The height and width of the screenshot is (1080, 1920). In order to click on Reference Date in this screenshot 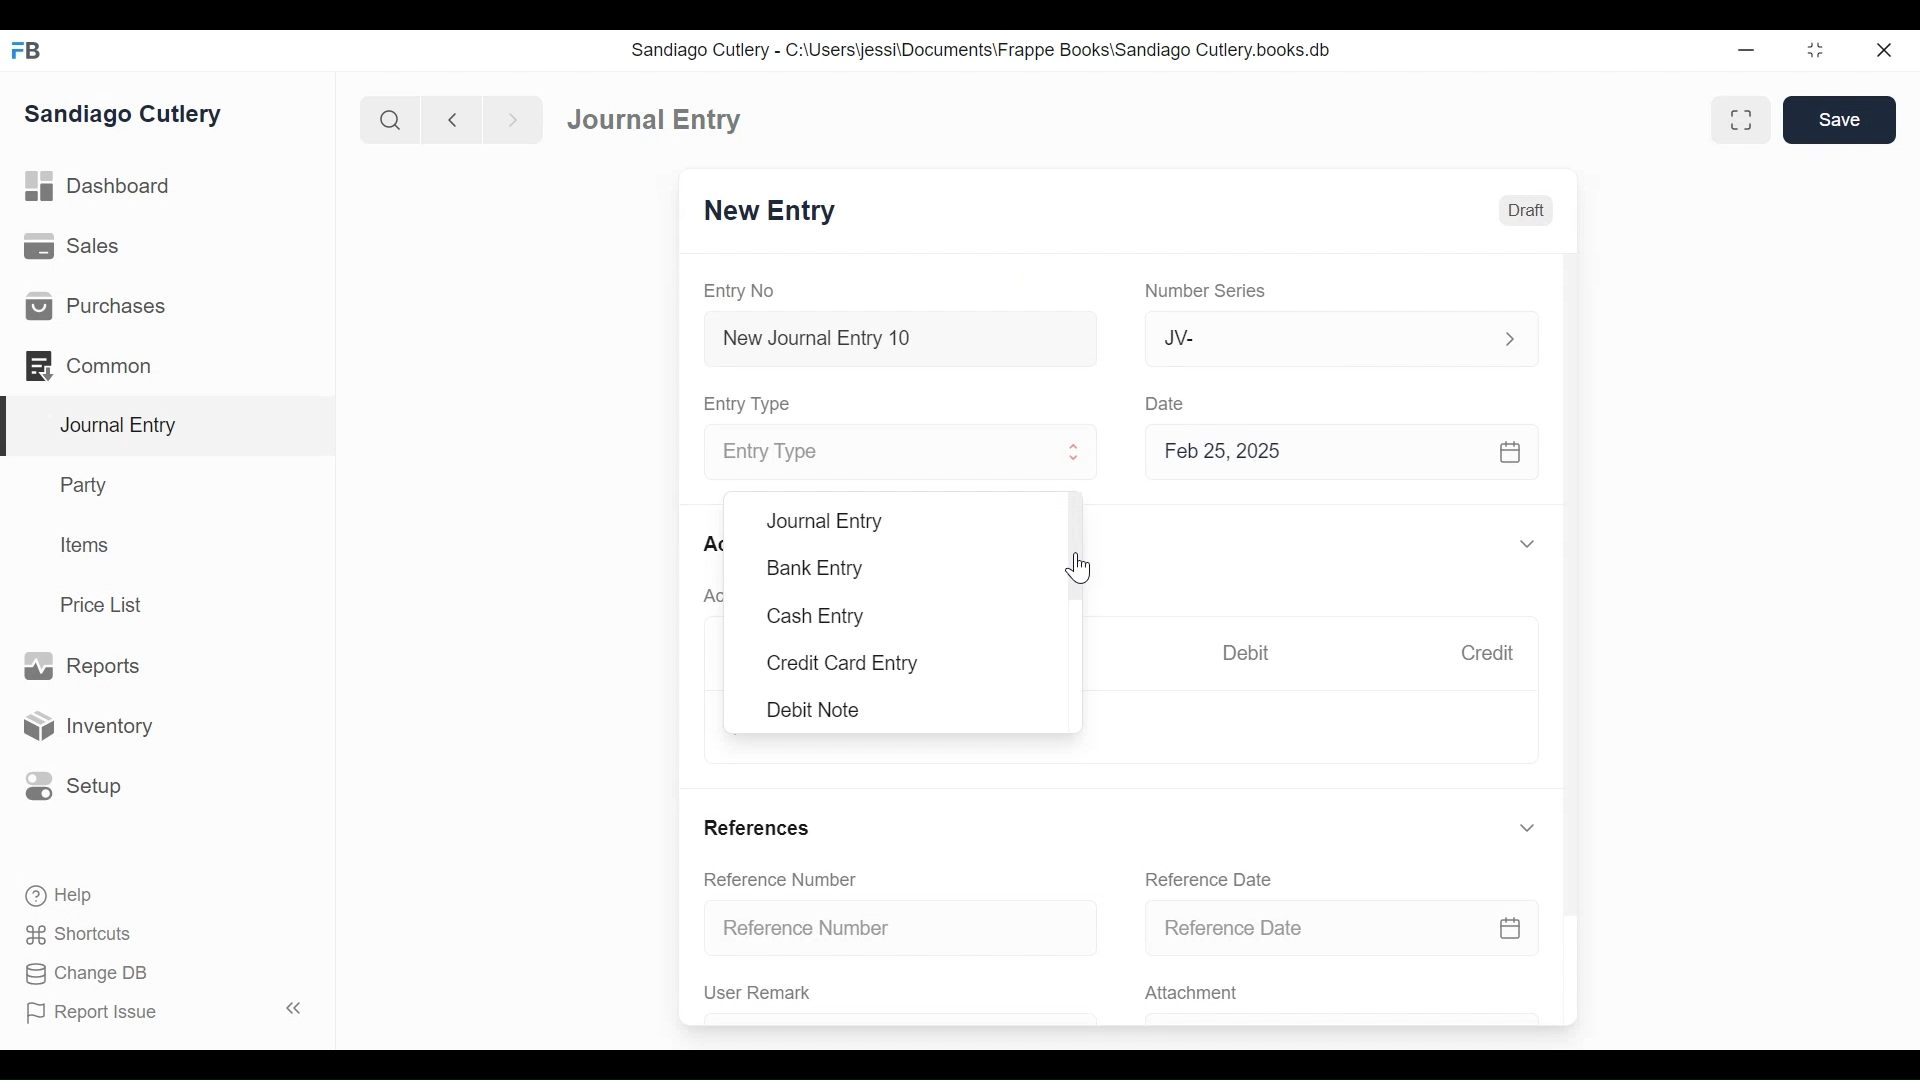, I will do `click(1214, 879)`.